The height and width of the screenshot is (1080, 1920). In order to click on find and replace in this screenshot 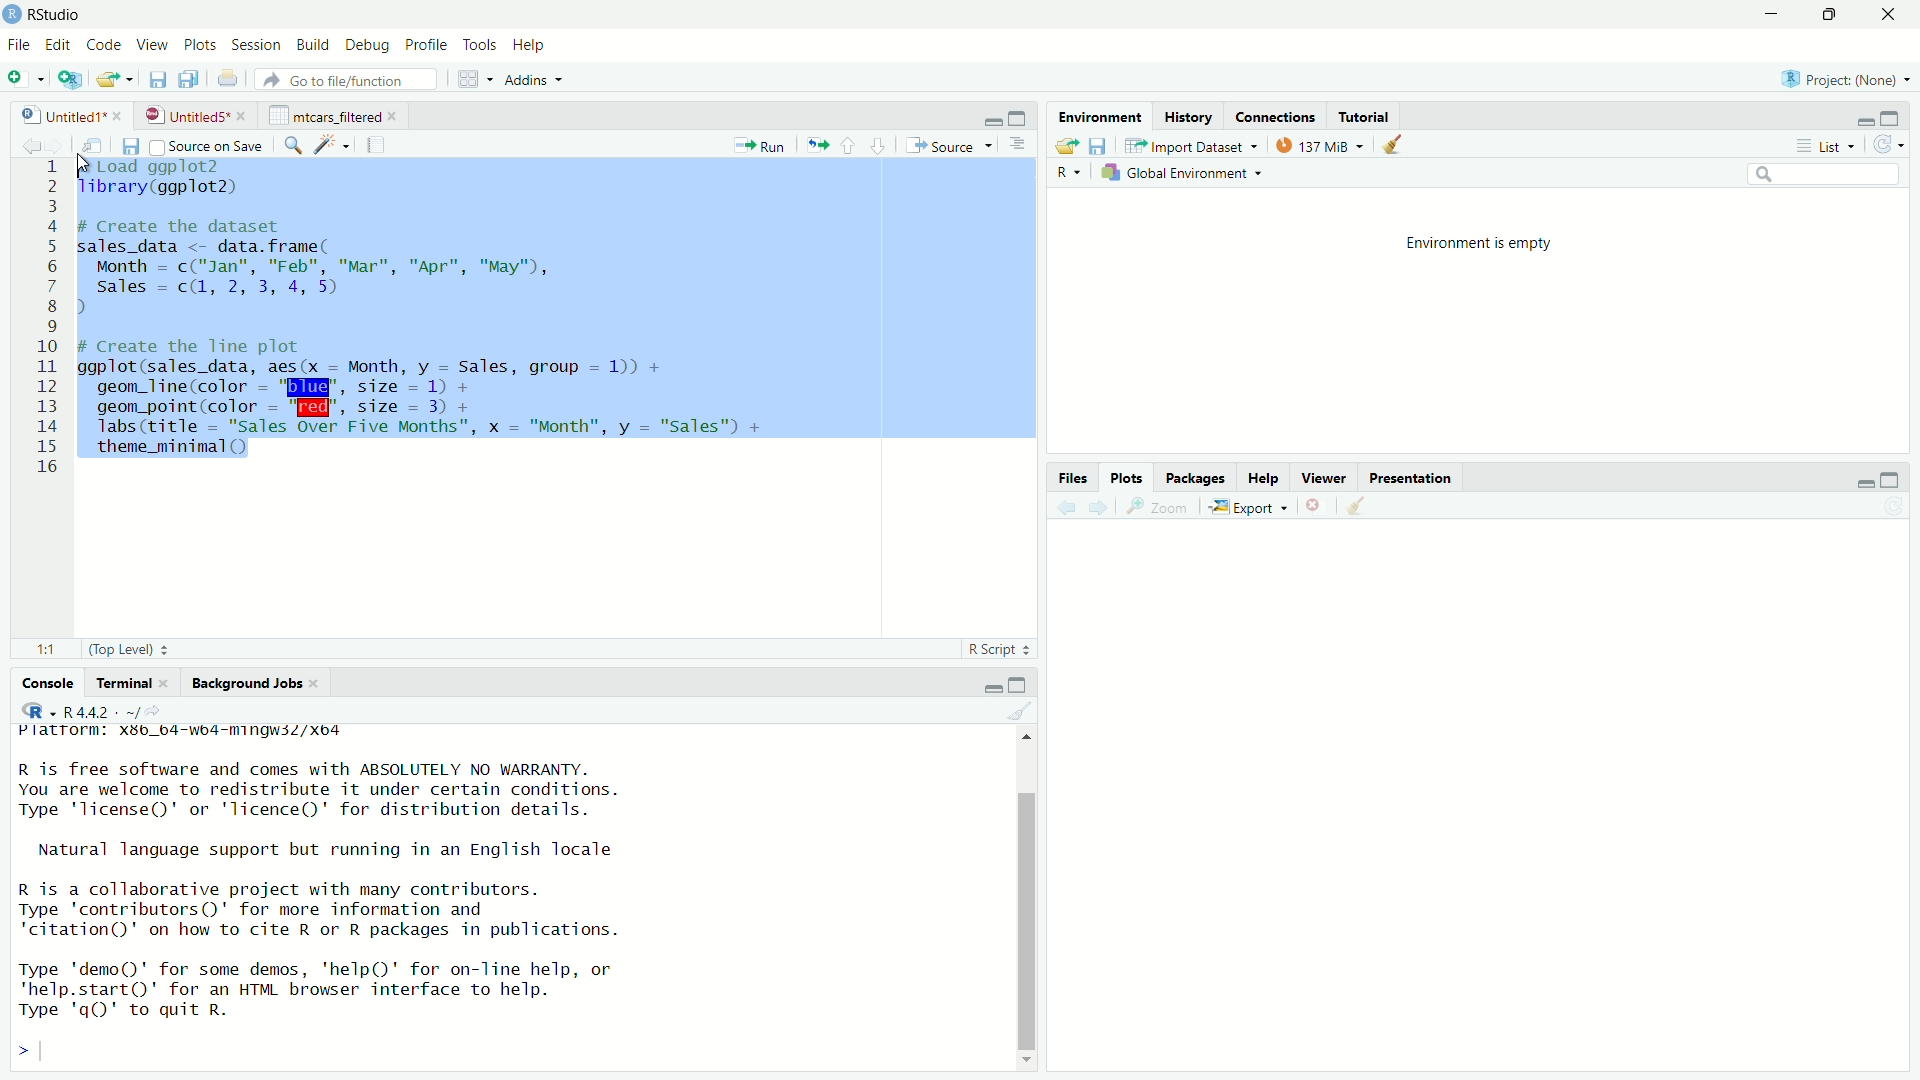, I will do `click(293, 147)`.